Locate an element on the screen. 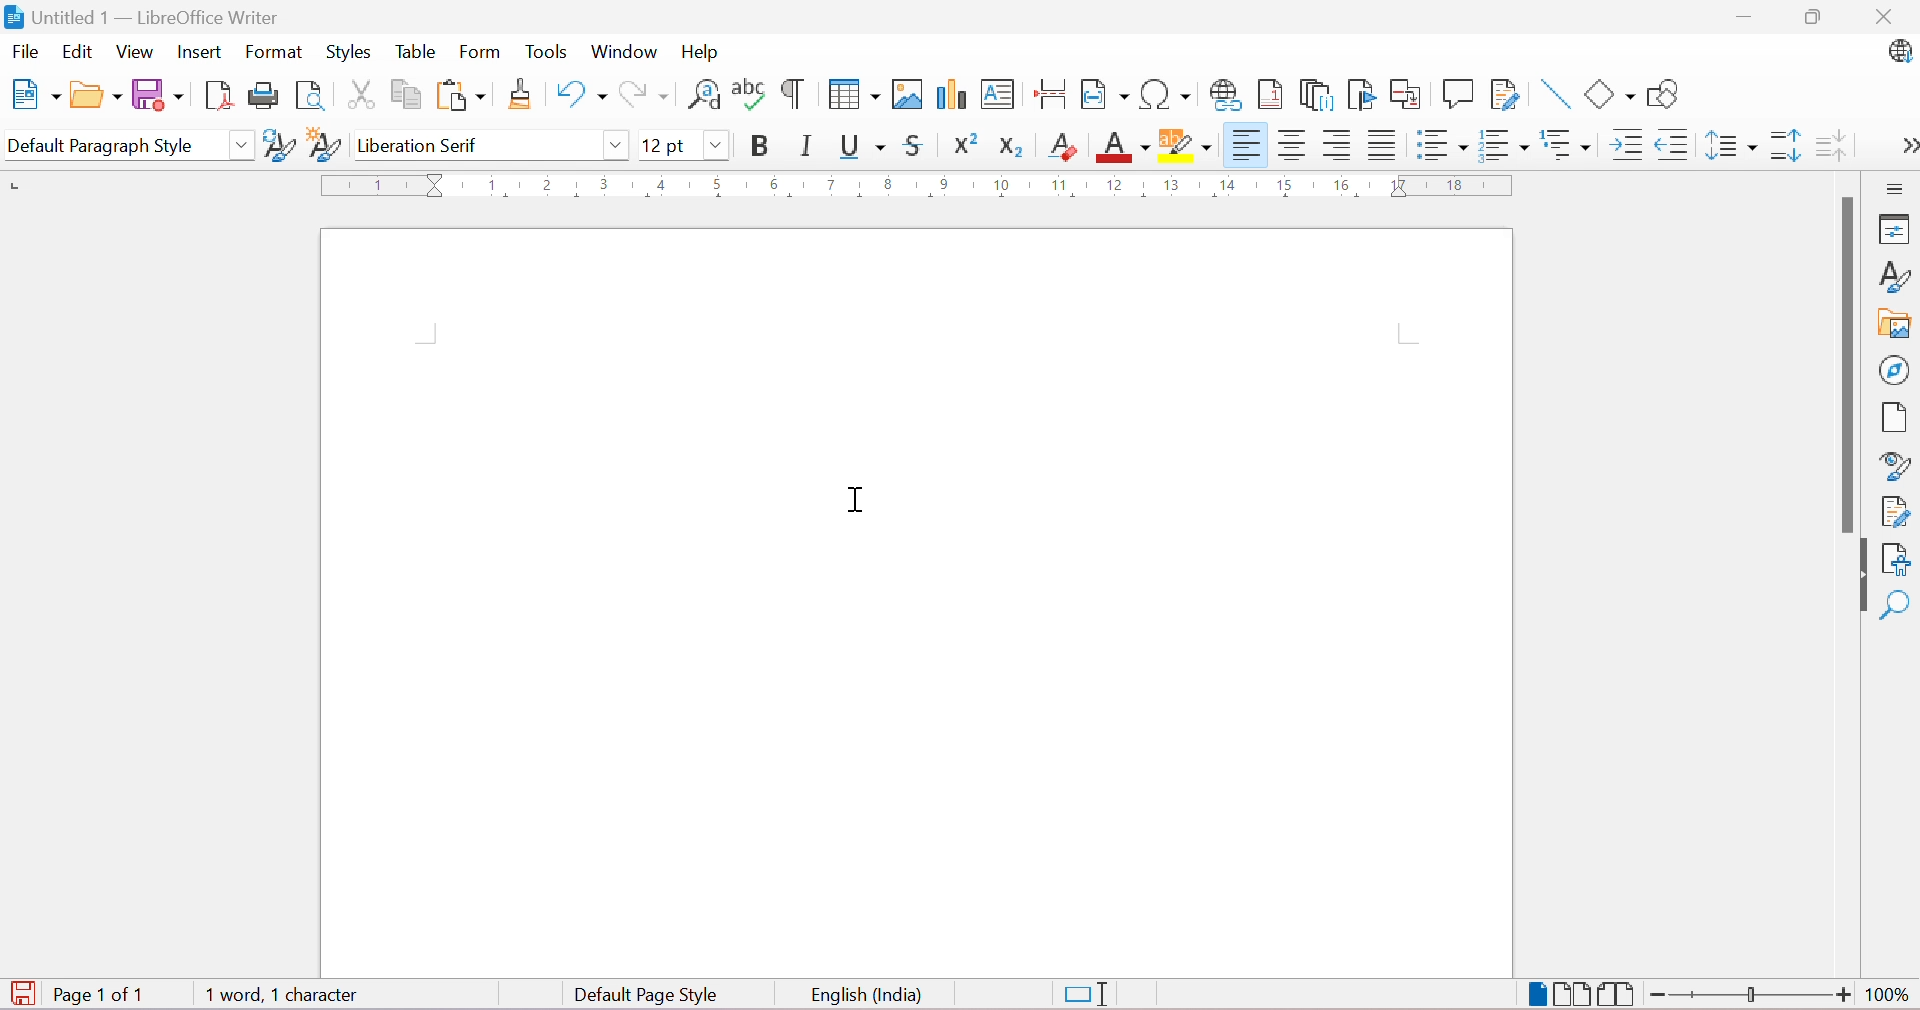  New Style from Selection is located at coordinates (322, 144).